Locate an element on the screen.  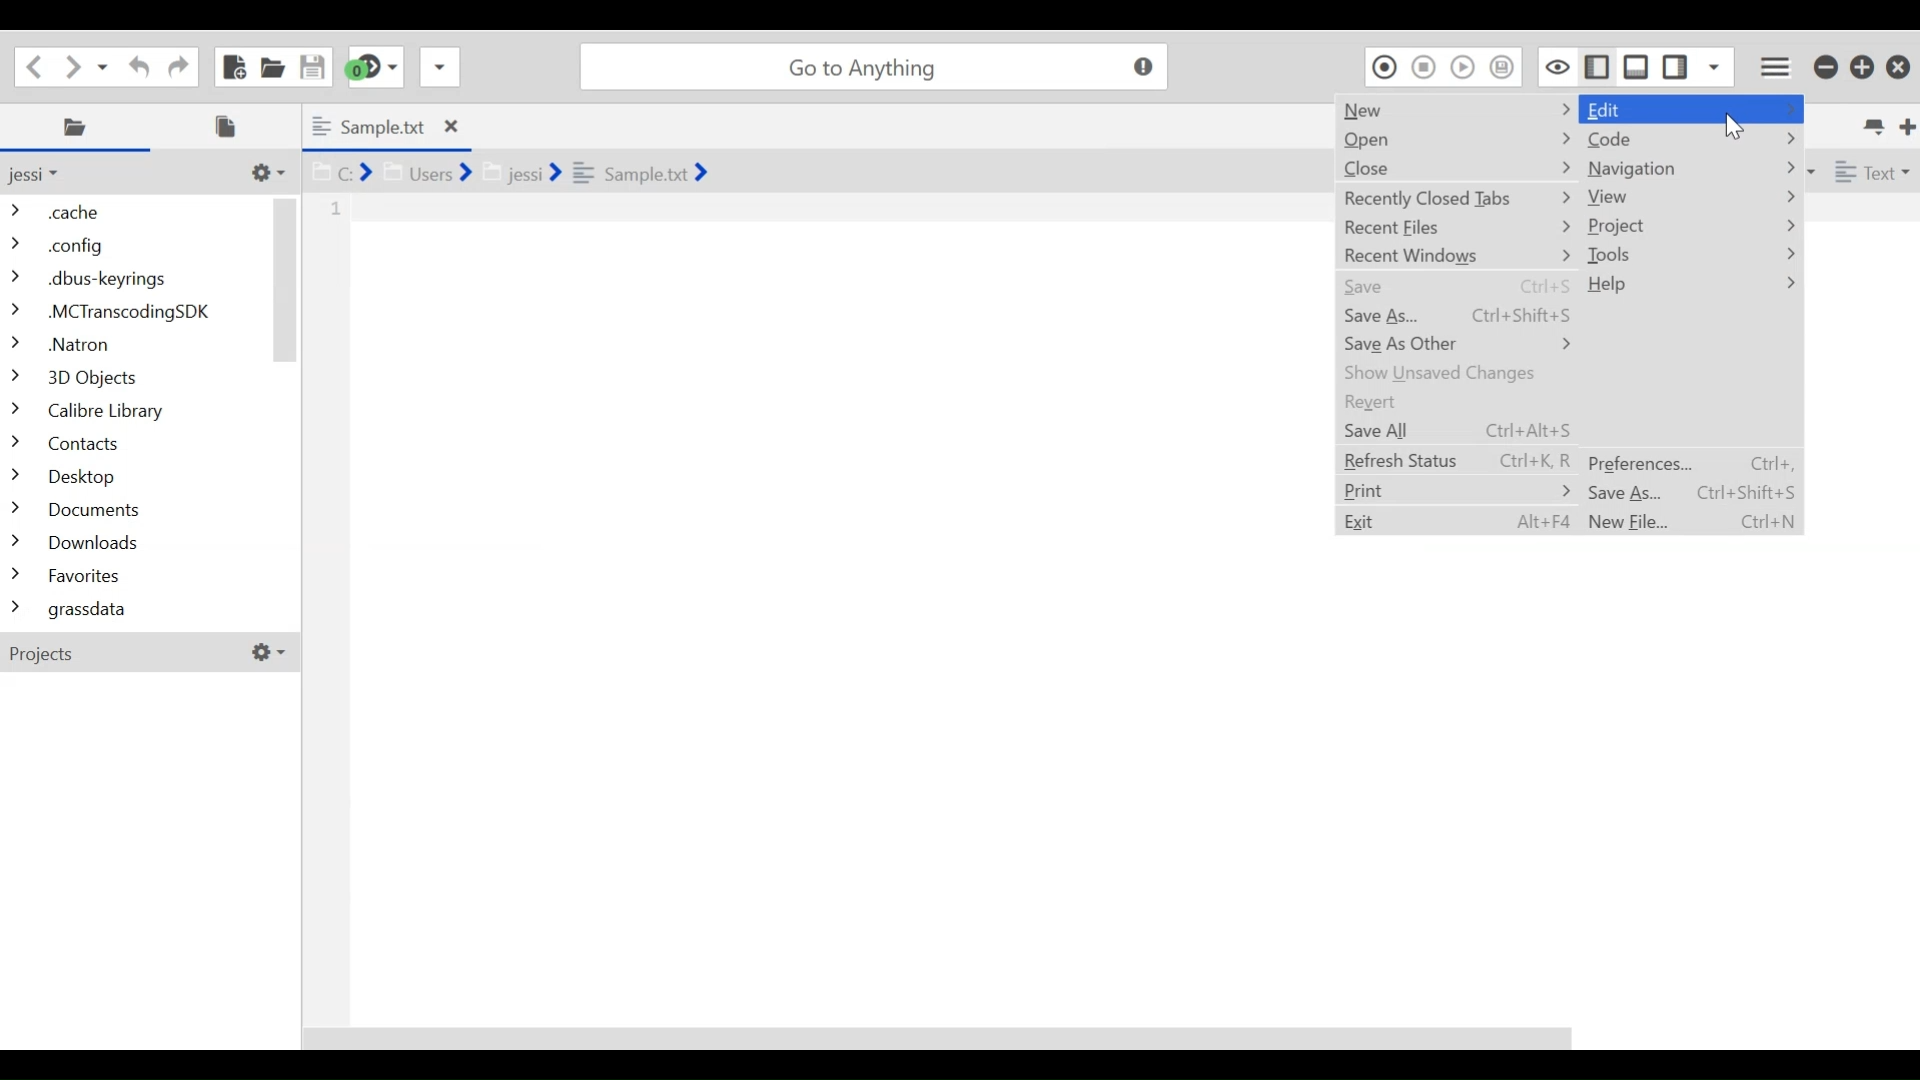
Print is located at coordinates (1457, 489).